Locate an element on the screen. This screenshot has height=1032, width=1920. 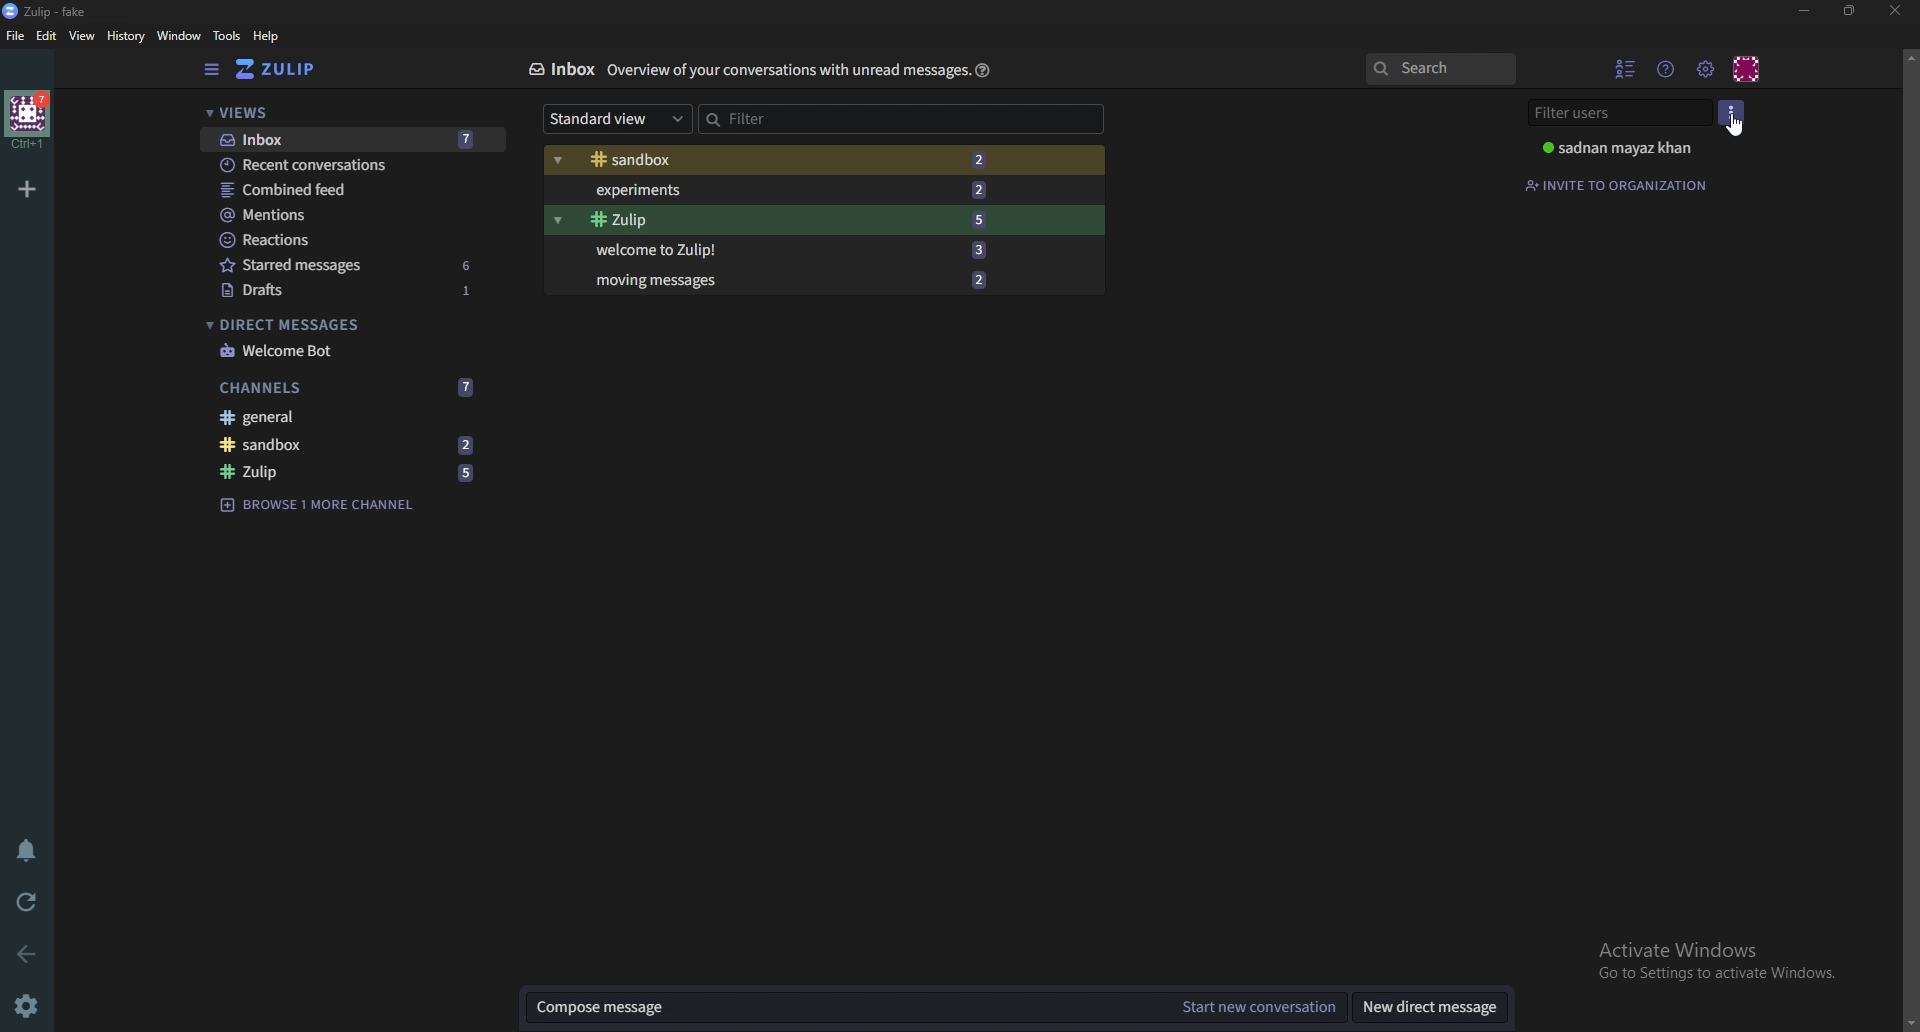
Help is located at coordinates (983, 70).